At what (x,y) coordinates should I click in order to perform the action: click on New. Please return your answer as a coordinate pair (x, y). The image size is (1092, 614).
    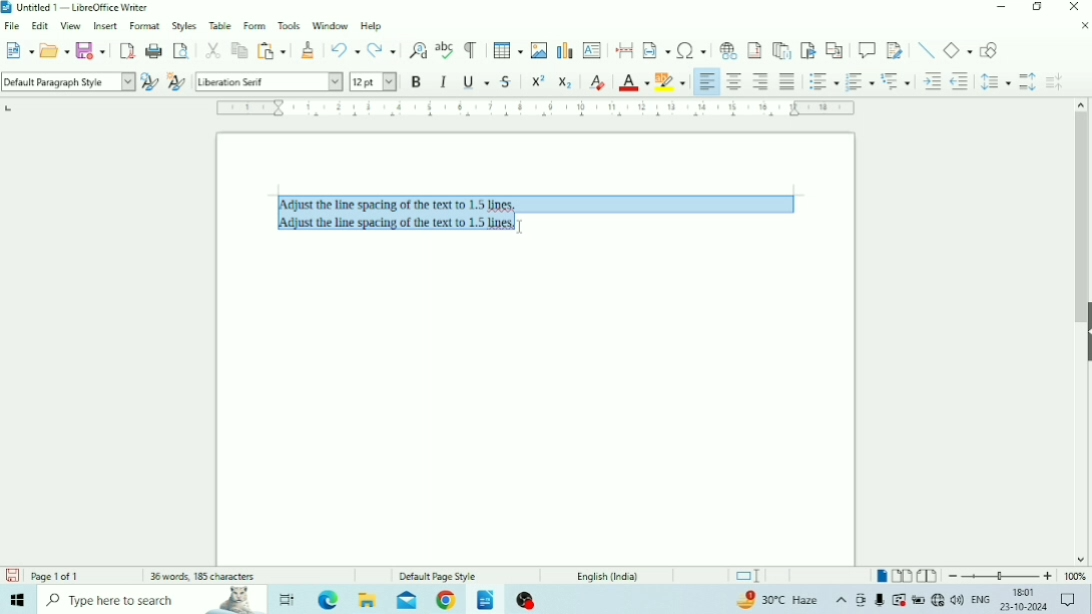
    Looking at the image, I should click on (20, 49).